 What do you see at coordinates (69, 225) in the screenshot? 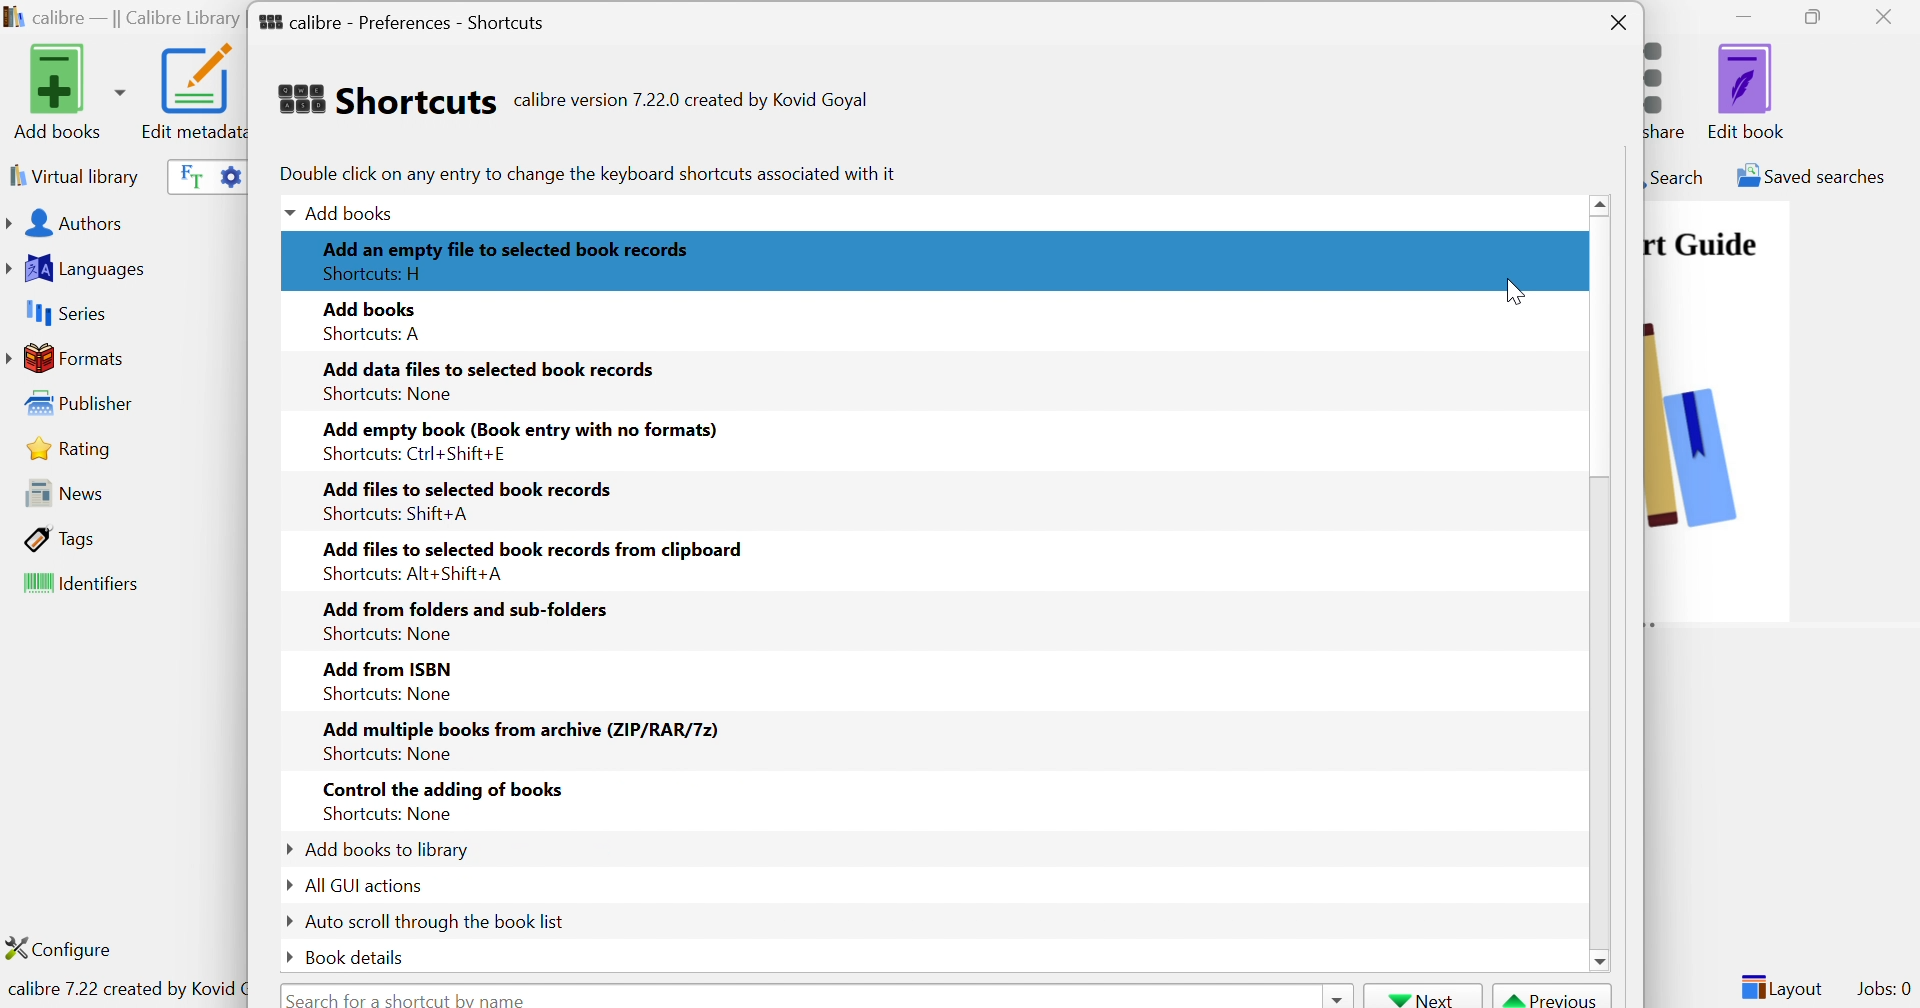
I see `Authors` at bounding box center [69, 225].